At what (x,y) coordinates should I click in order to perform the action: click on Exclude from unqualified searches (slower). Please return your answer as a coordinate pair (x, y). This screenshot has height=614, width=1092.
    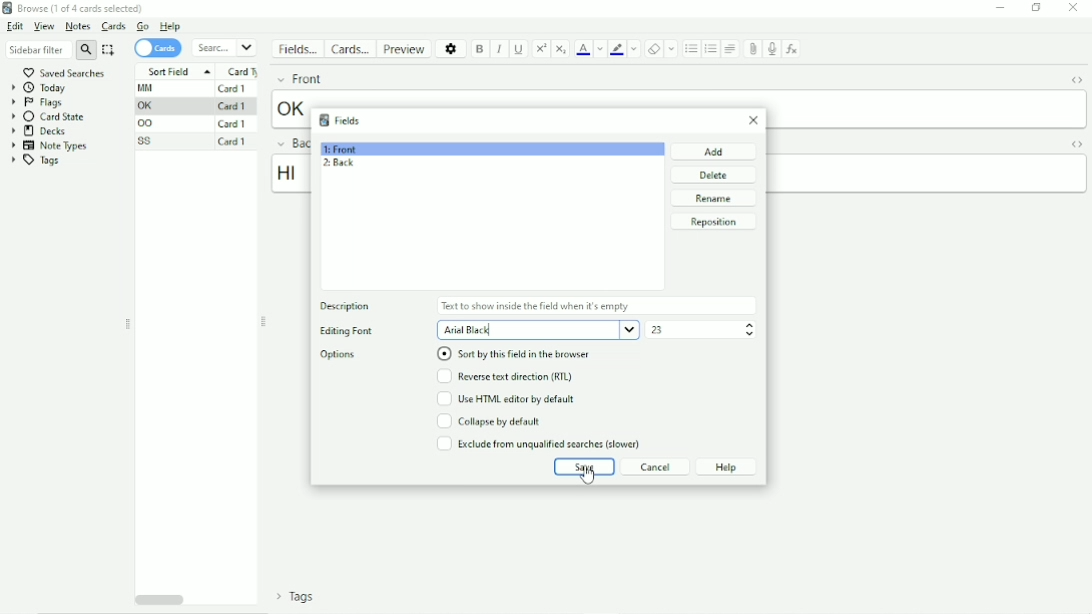
    Looking at the image, I should click on (541, 444).